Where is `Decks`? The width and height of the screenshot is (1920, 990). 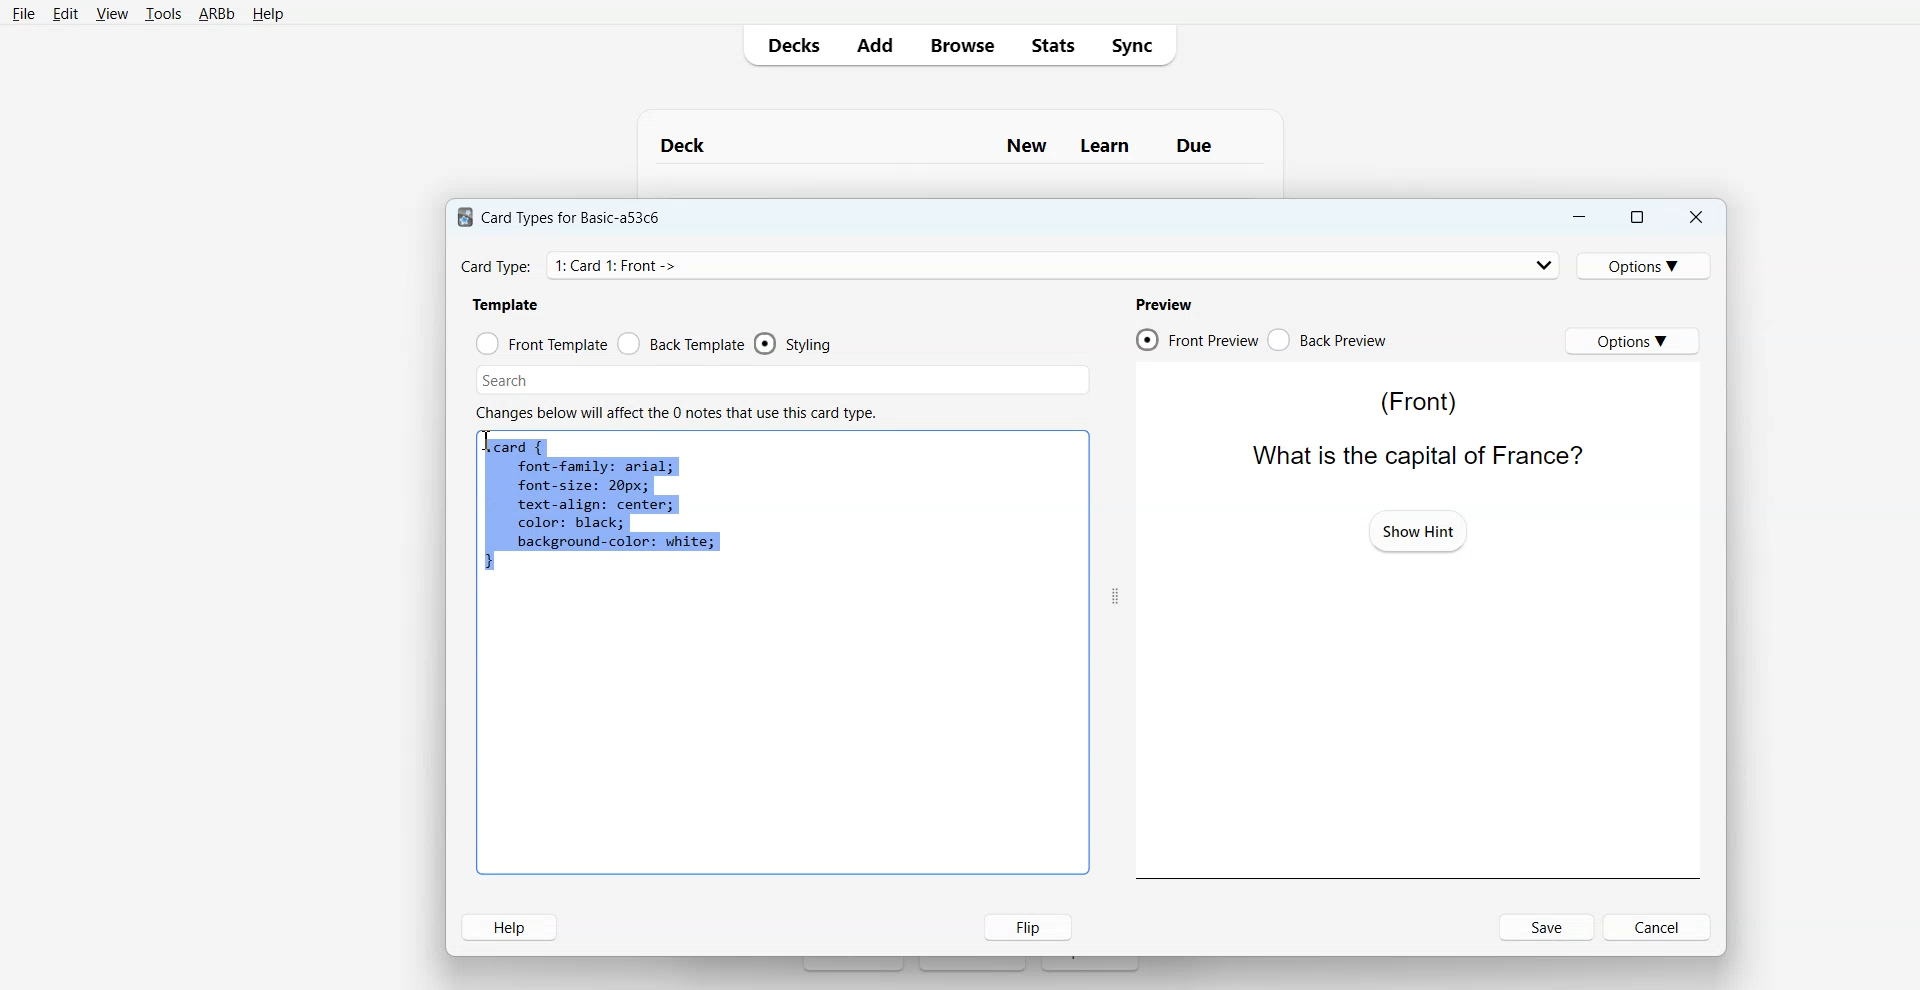 Decks is located at coordinates (789, 45).